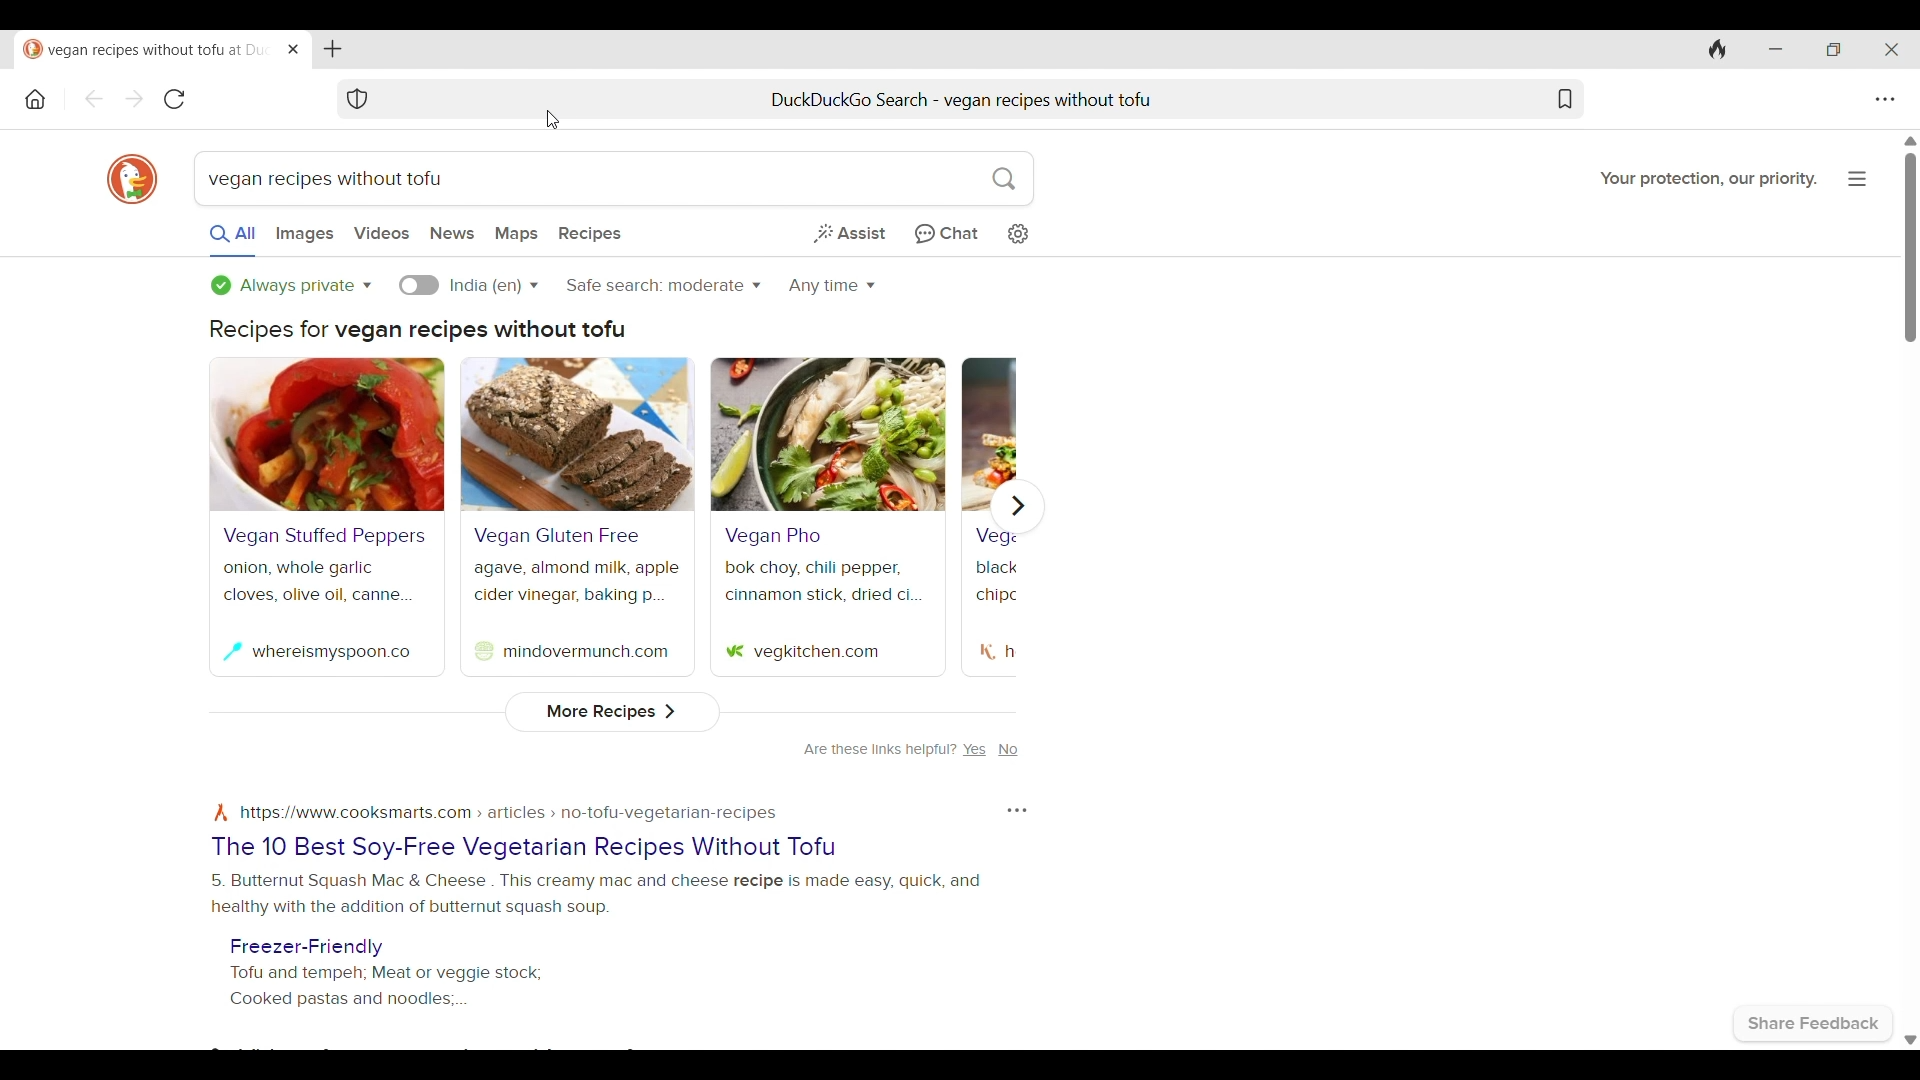 The image size is (1920, 1080). What do you see at coordinates (1564, 99) in the screenshot?
I see `Bookmark current page` at bounding box center [1564, 99].